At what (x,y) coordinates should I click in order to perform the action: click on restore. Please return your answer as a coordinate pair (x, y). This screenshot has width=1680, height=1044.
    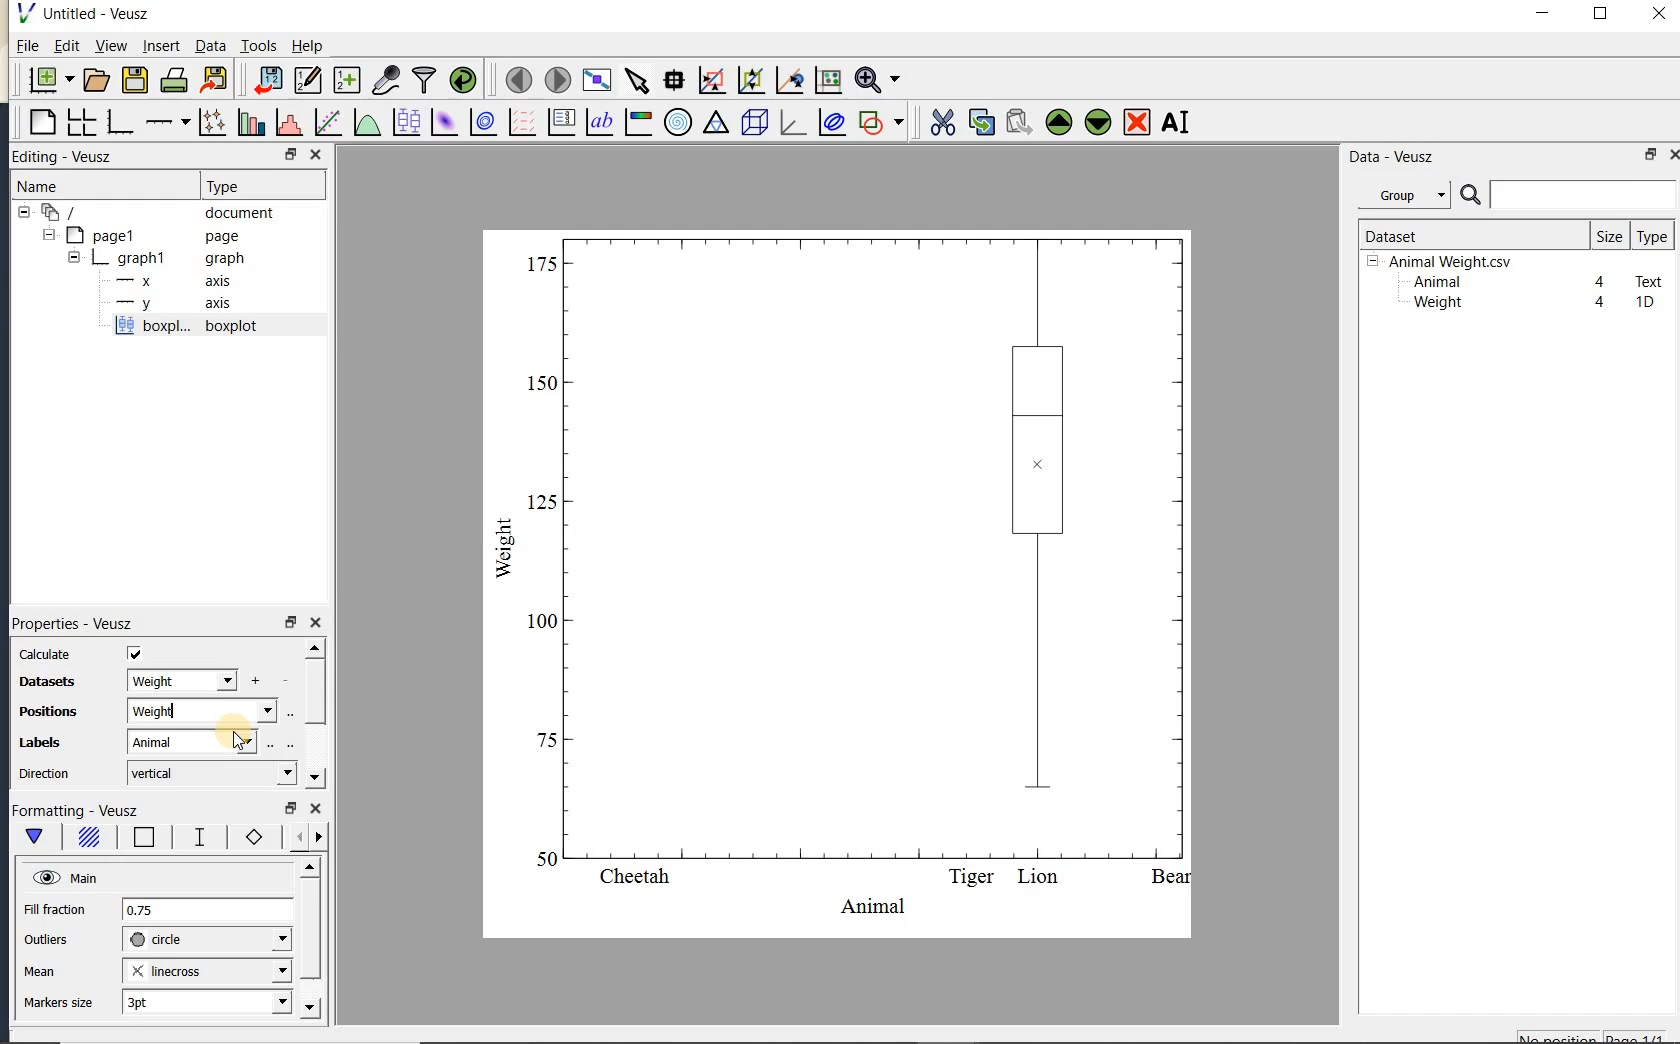
    Looking at the image, I should click on (1652, 154).